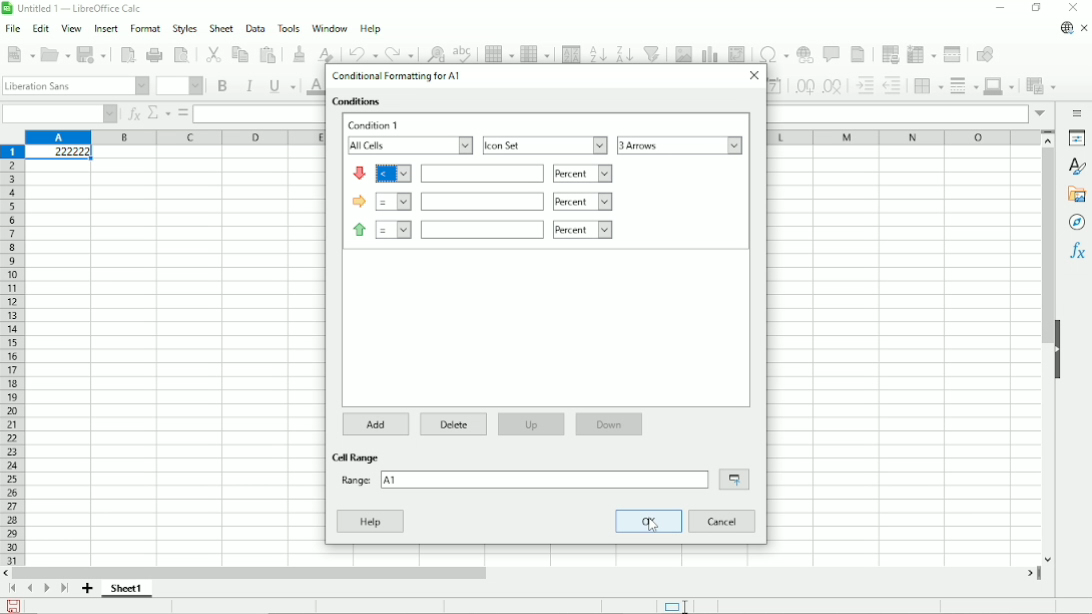 This screenshot has height=614, width=1092. Describe the element at coordinates (13, 589) in the screenshot. I see `Scroll to first page` at that location.